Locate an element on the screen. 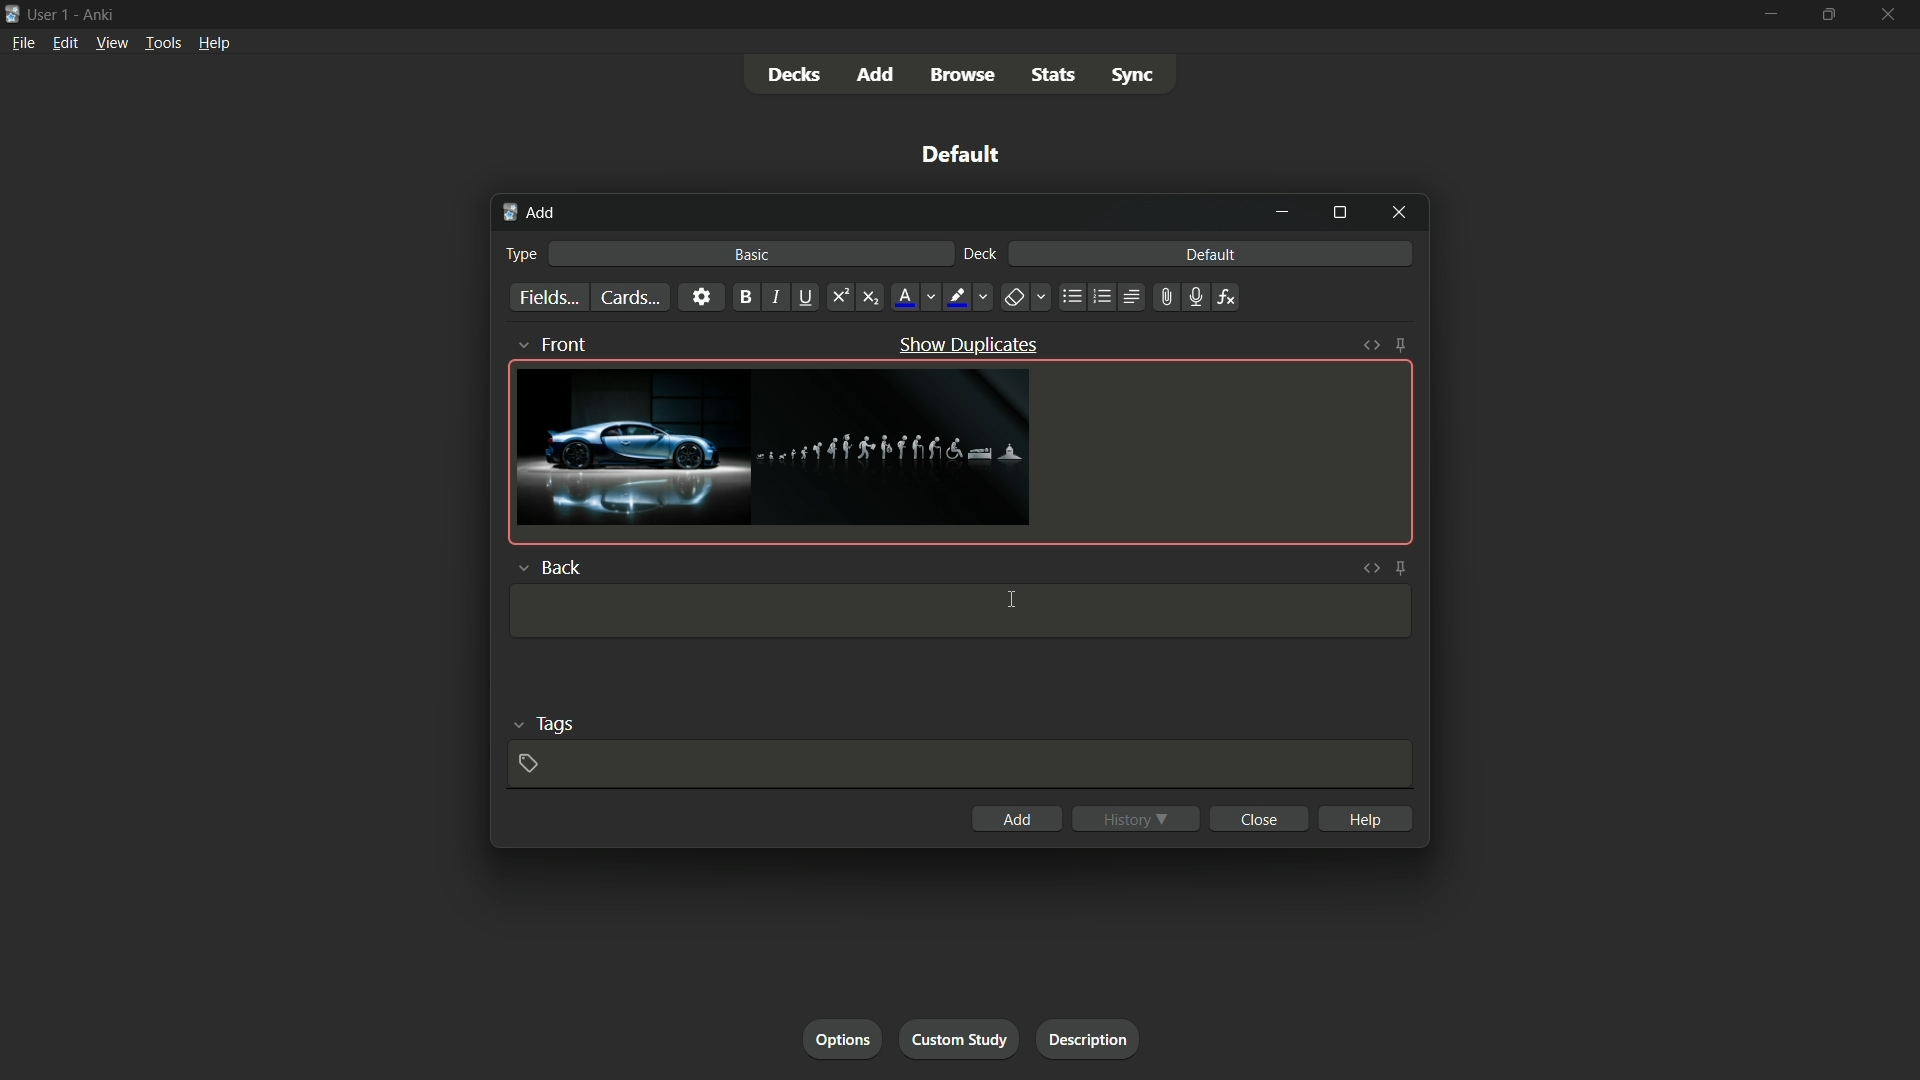 The width and height of the screenshot is (1920, 1080). toggle sticky is located at coordinates (1403, 567).